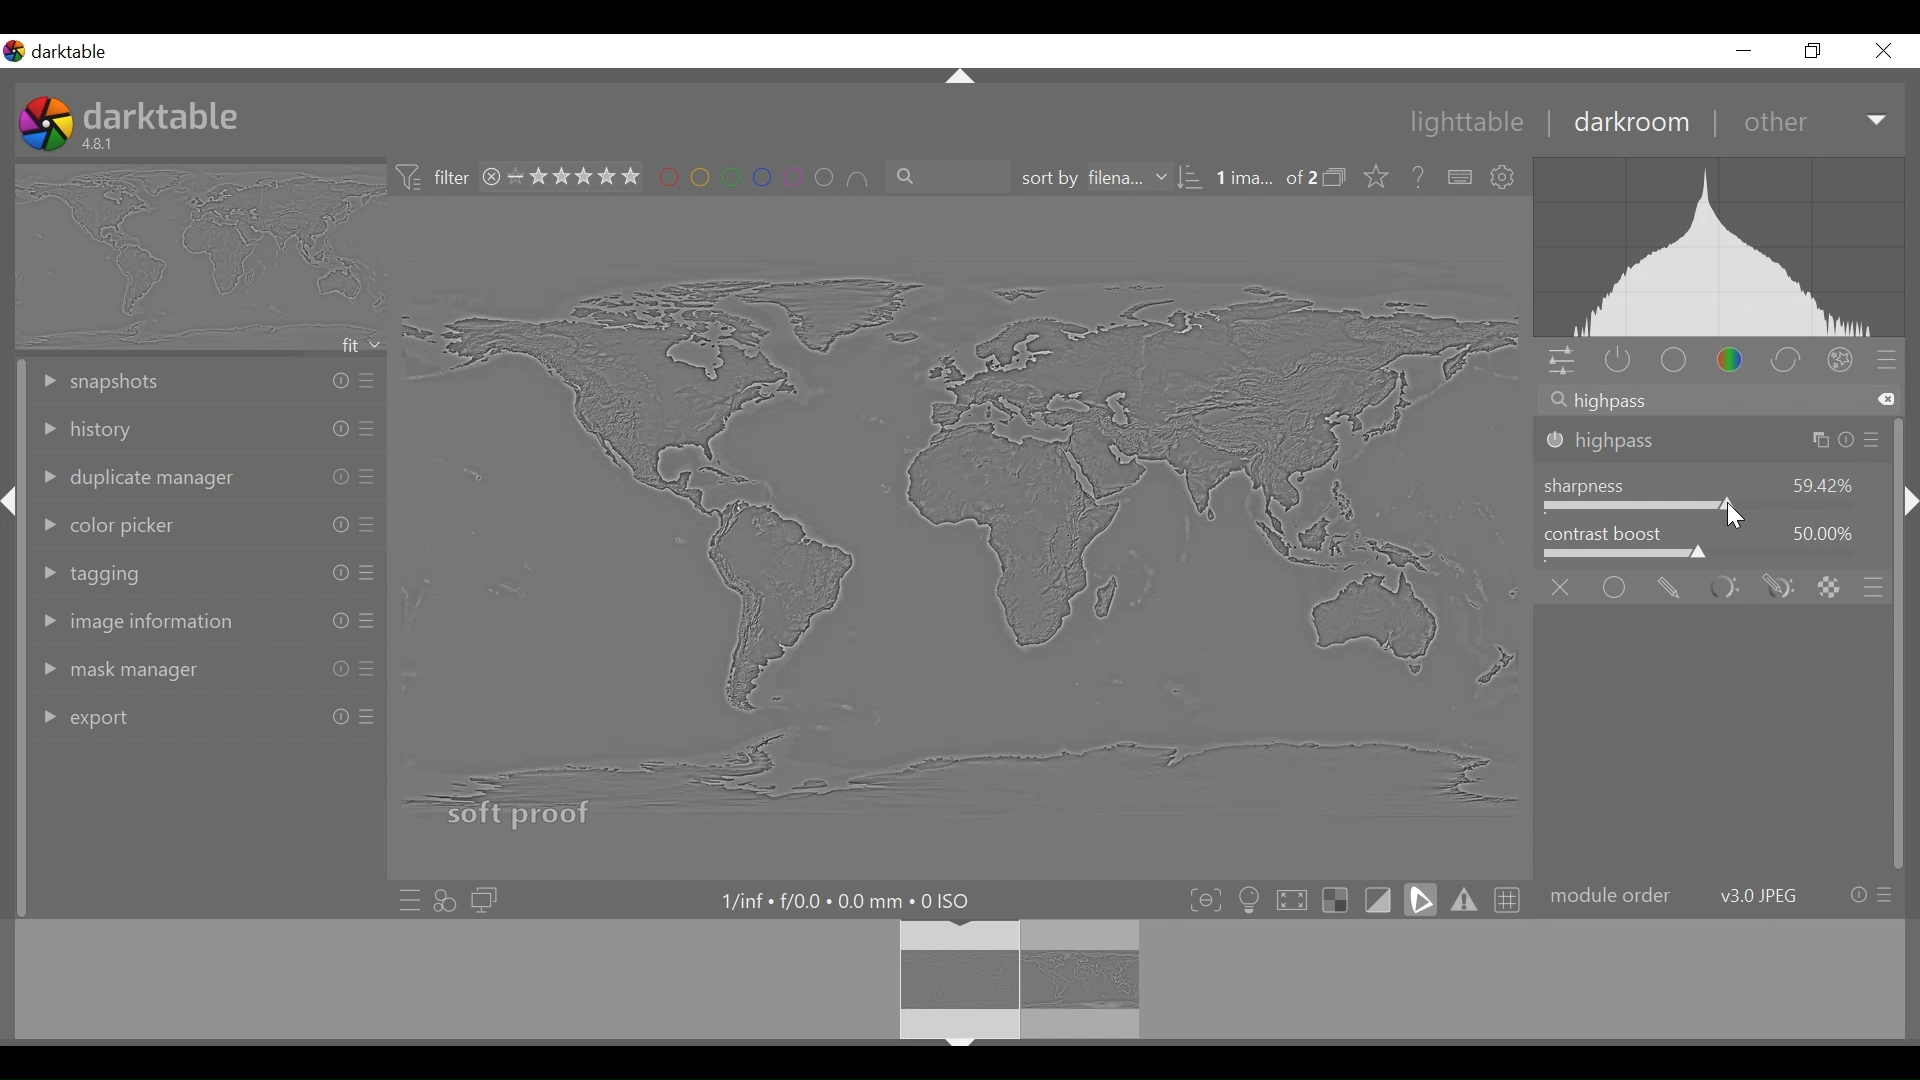 The height and width of the screenshot is (1080, 1920). I want to click on Histogram, so click(1726, 247).